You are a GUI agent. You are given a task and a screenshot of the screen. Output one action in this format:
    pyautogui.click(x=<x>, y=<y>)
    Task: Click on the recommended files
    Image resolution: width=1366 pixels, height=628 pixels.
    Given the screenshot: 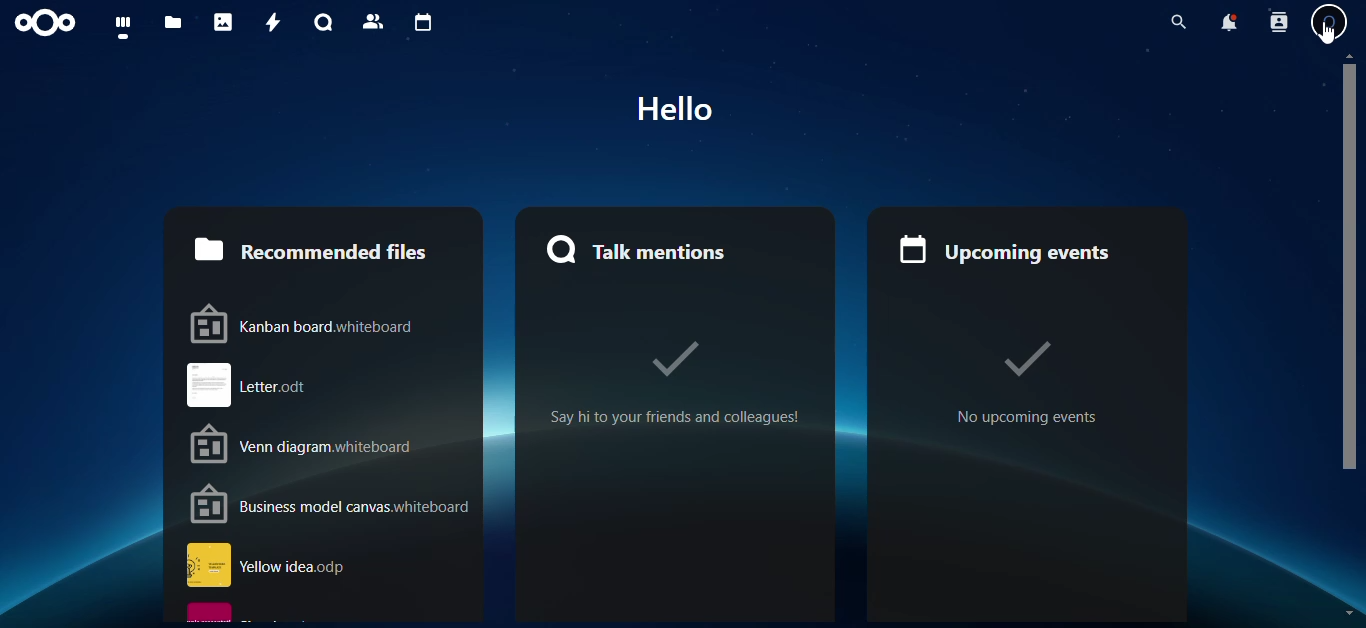 What is the action you would take?
    pyautogui.click(x=323, y=248)
    